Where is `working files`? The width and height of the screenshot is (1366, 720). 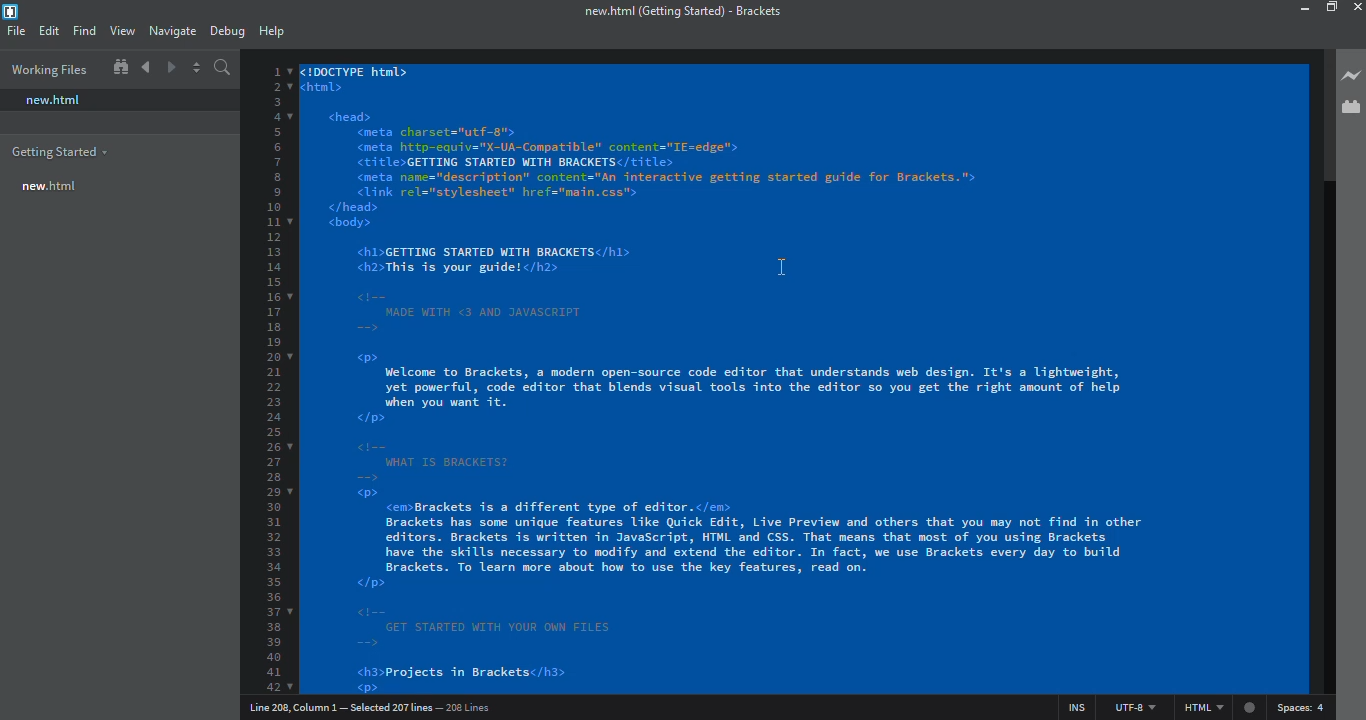 working files is located at coordinates (47, 67).